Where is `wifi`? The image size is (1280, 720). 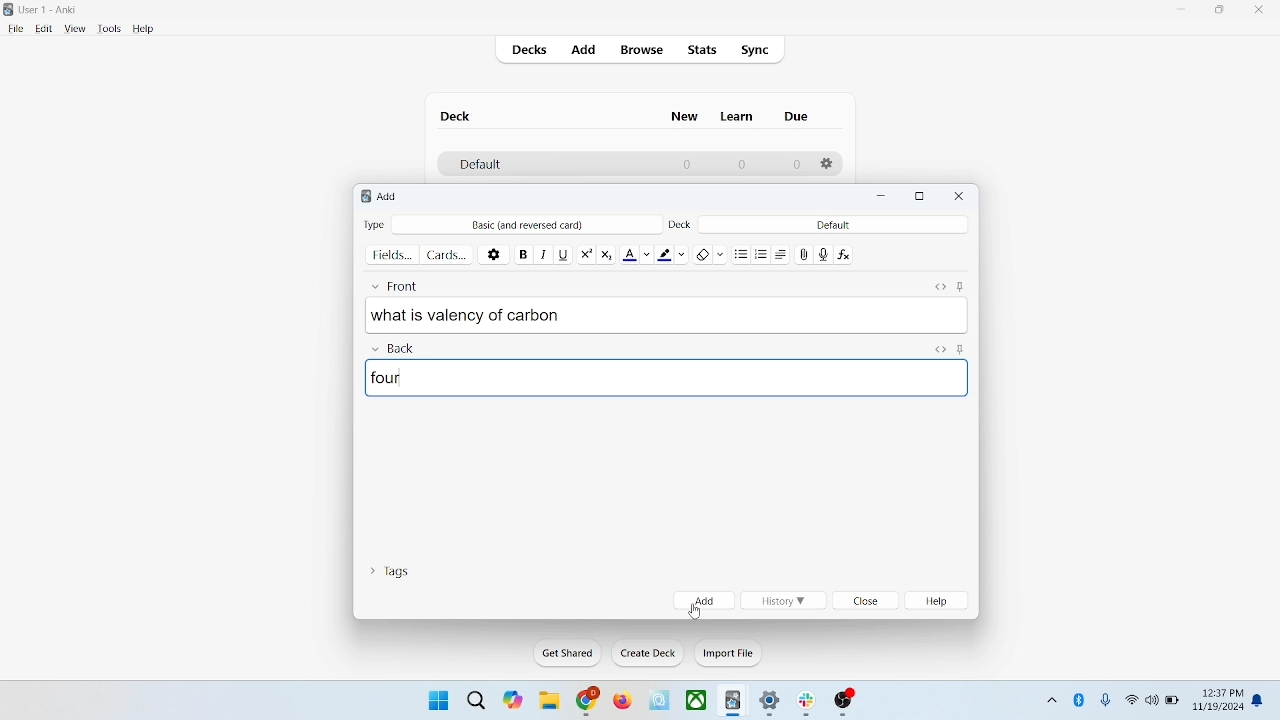 wifi is located at coordinates (1131, 699).